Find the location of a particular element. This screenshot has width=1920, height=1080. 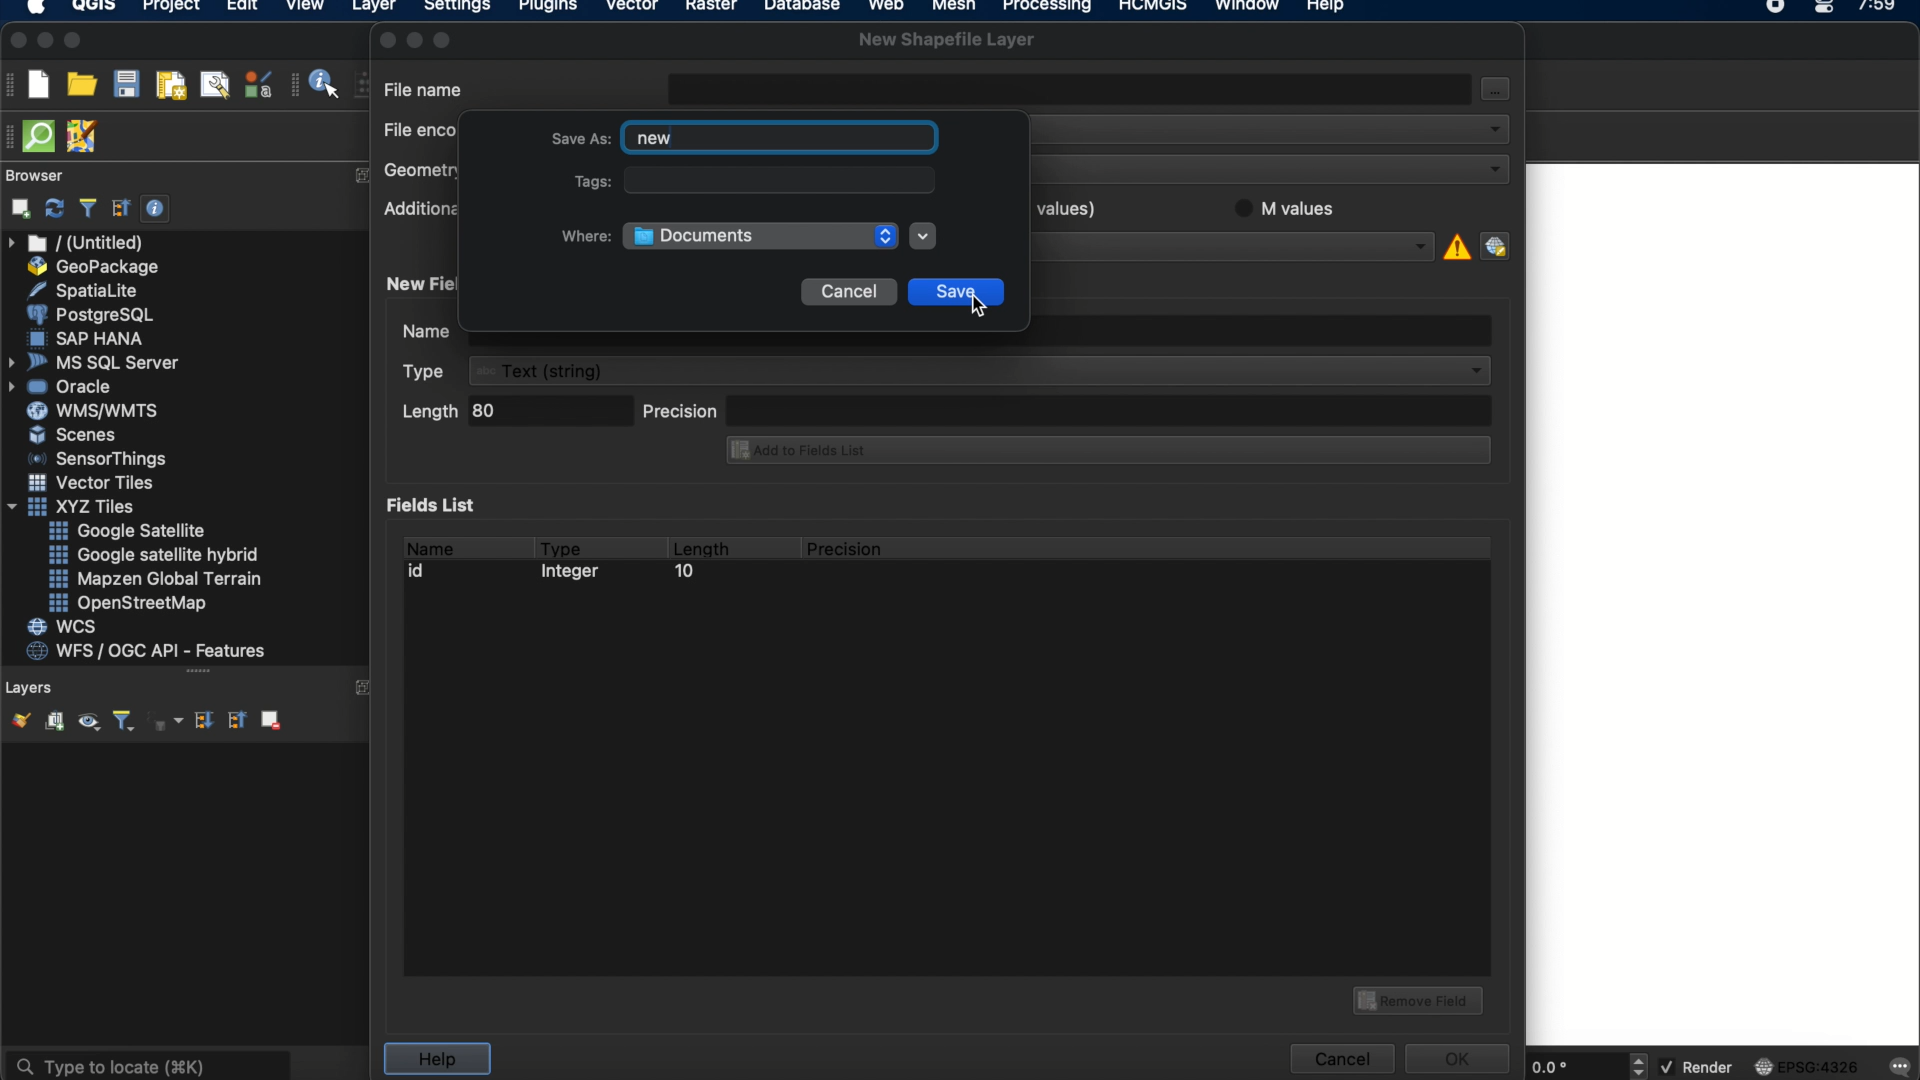

Tags is located at coordinates (577, 184).